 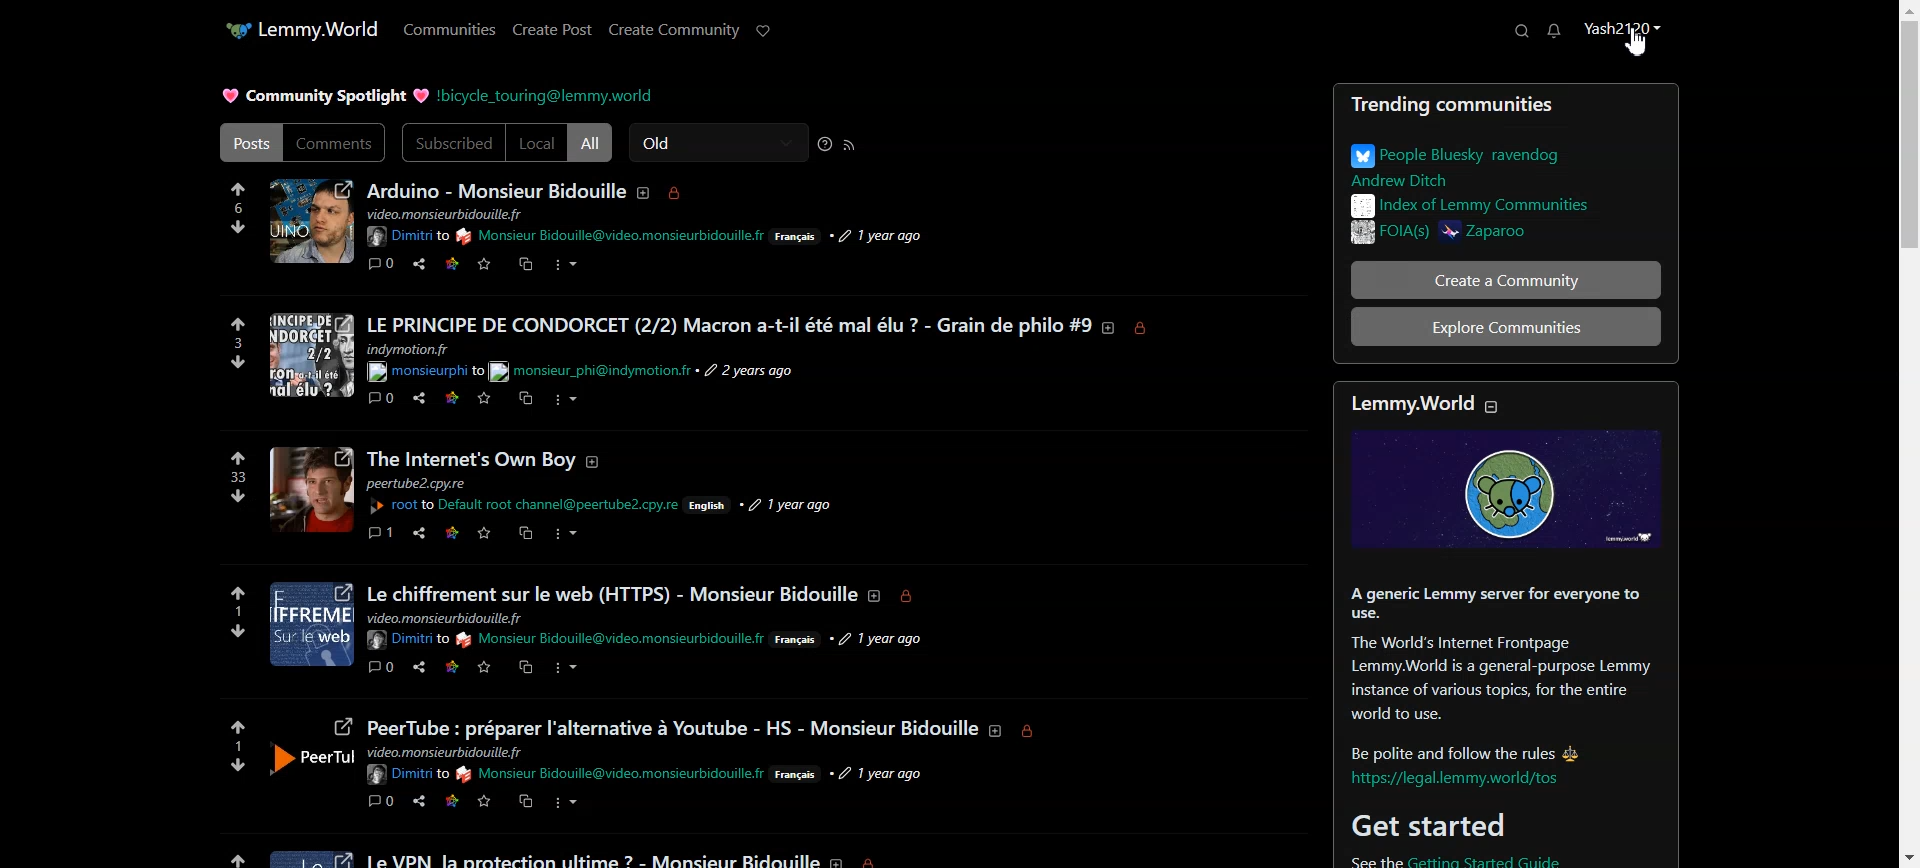 I want to click on text, so click(x=591, y=373).